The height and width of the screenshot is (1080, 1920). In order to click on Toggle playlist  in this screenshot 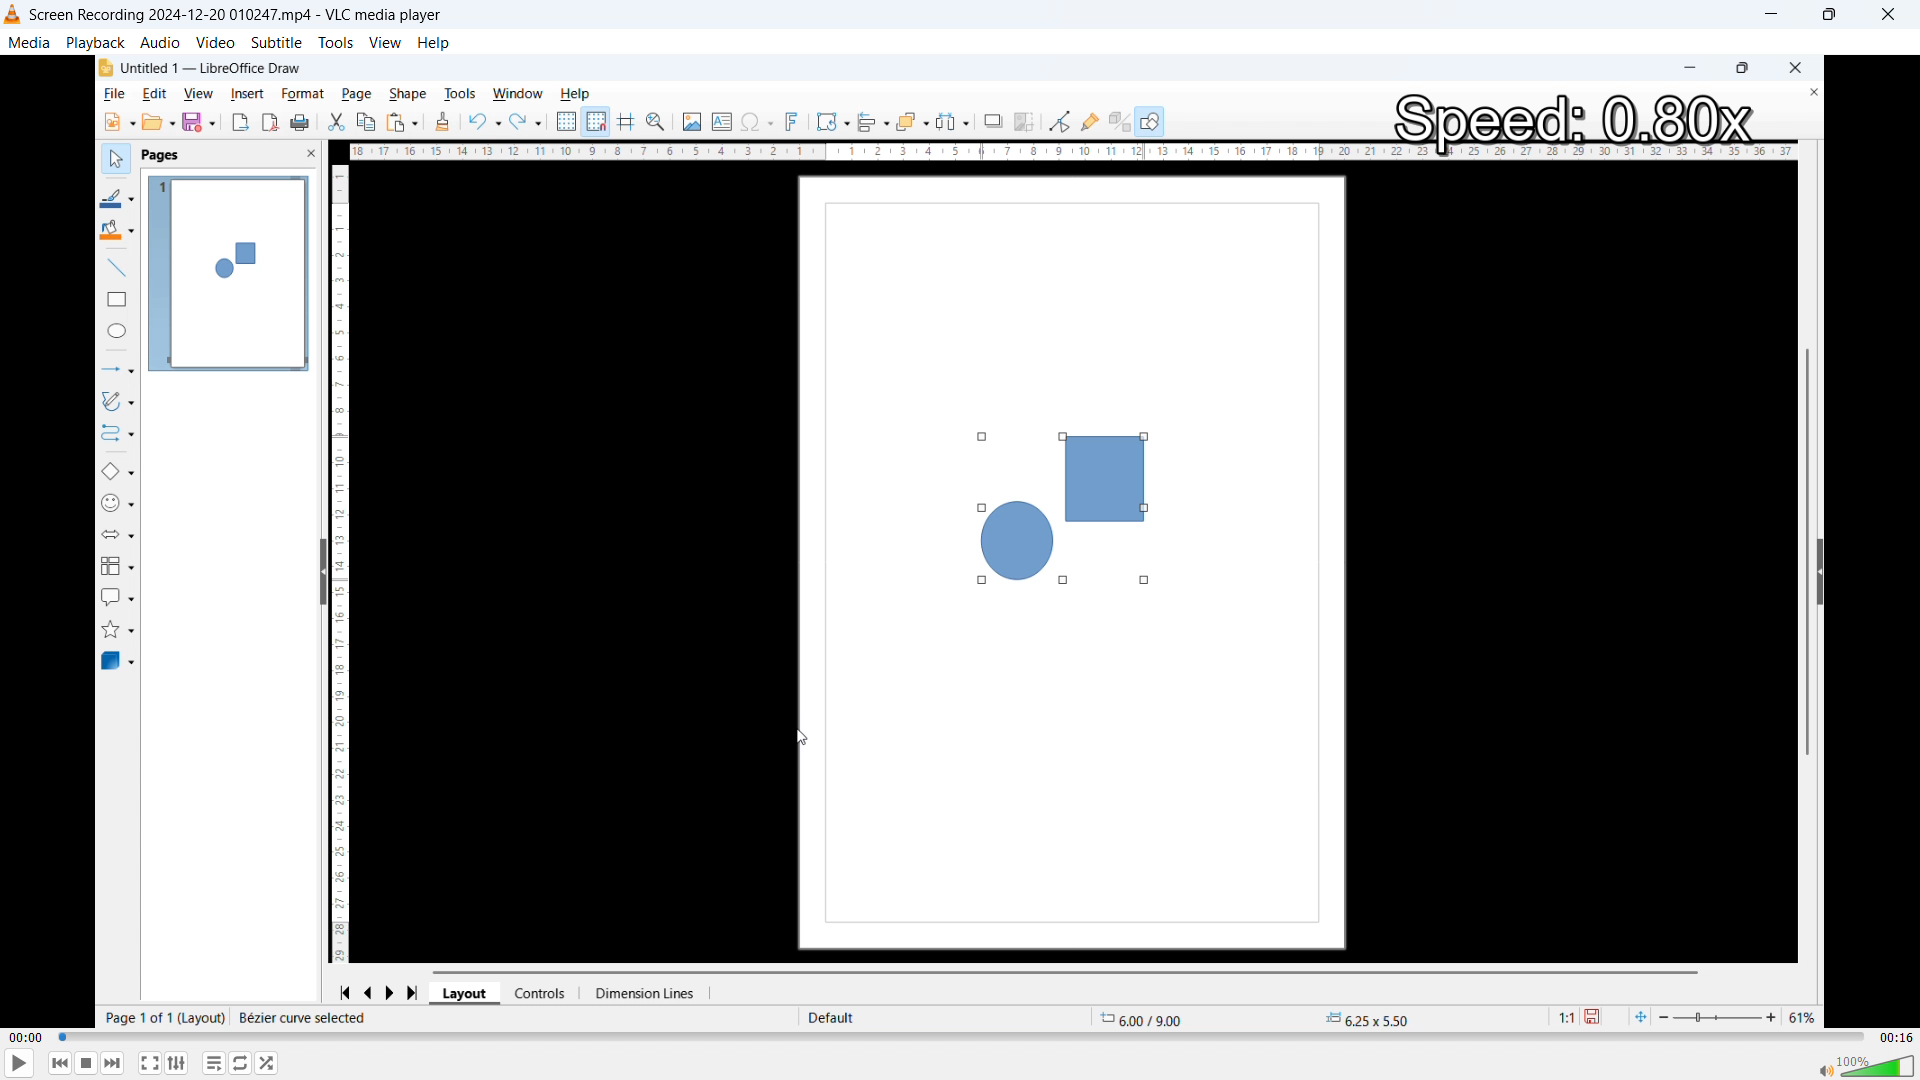, I will do `click(214, 1062)`.